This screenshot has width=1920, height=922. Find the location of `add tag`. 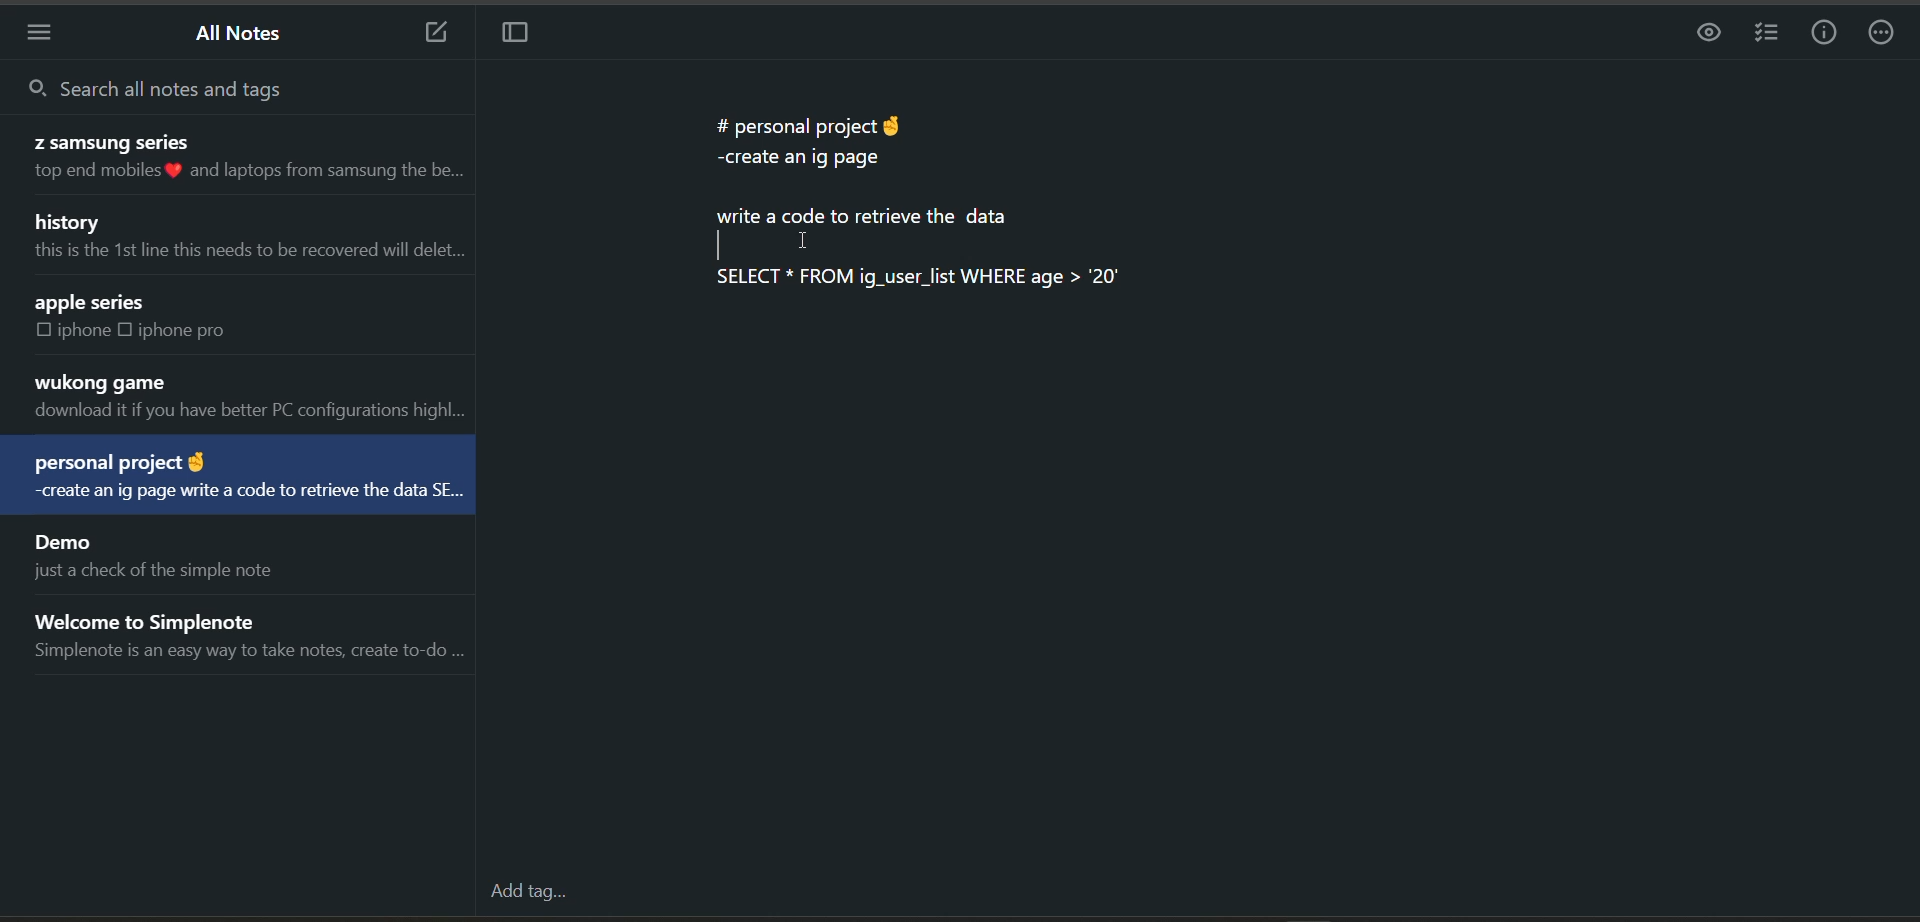

add tag is located at coordinates (525, 894).